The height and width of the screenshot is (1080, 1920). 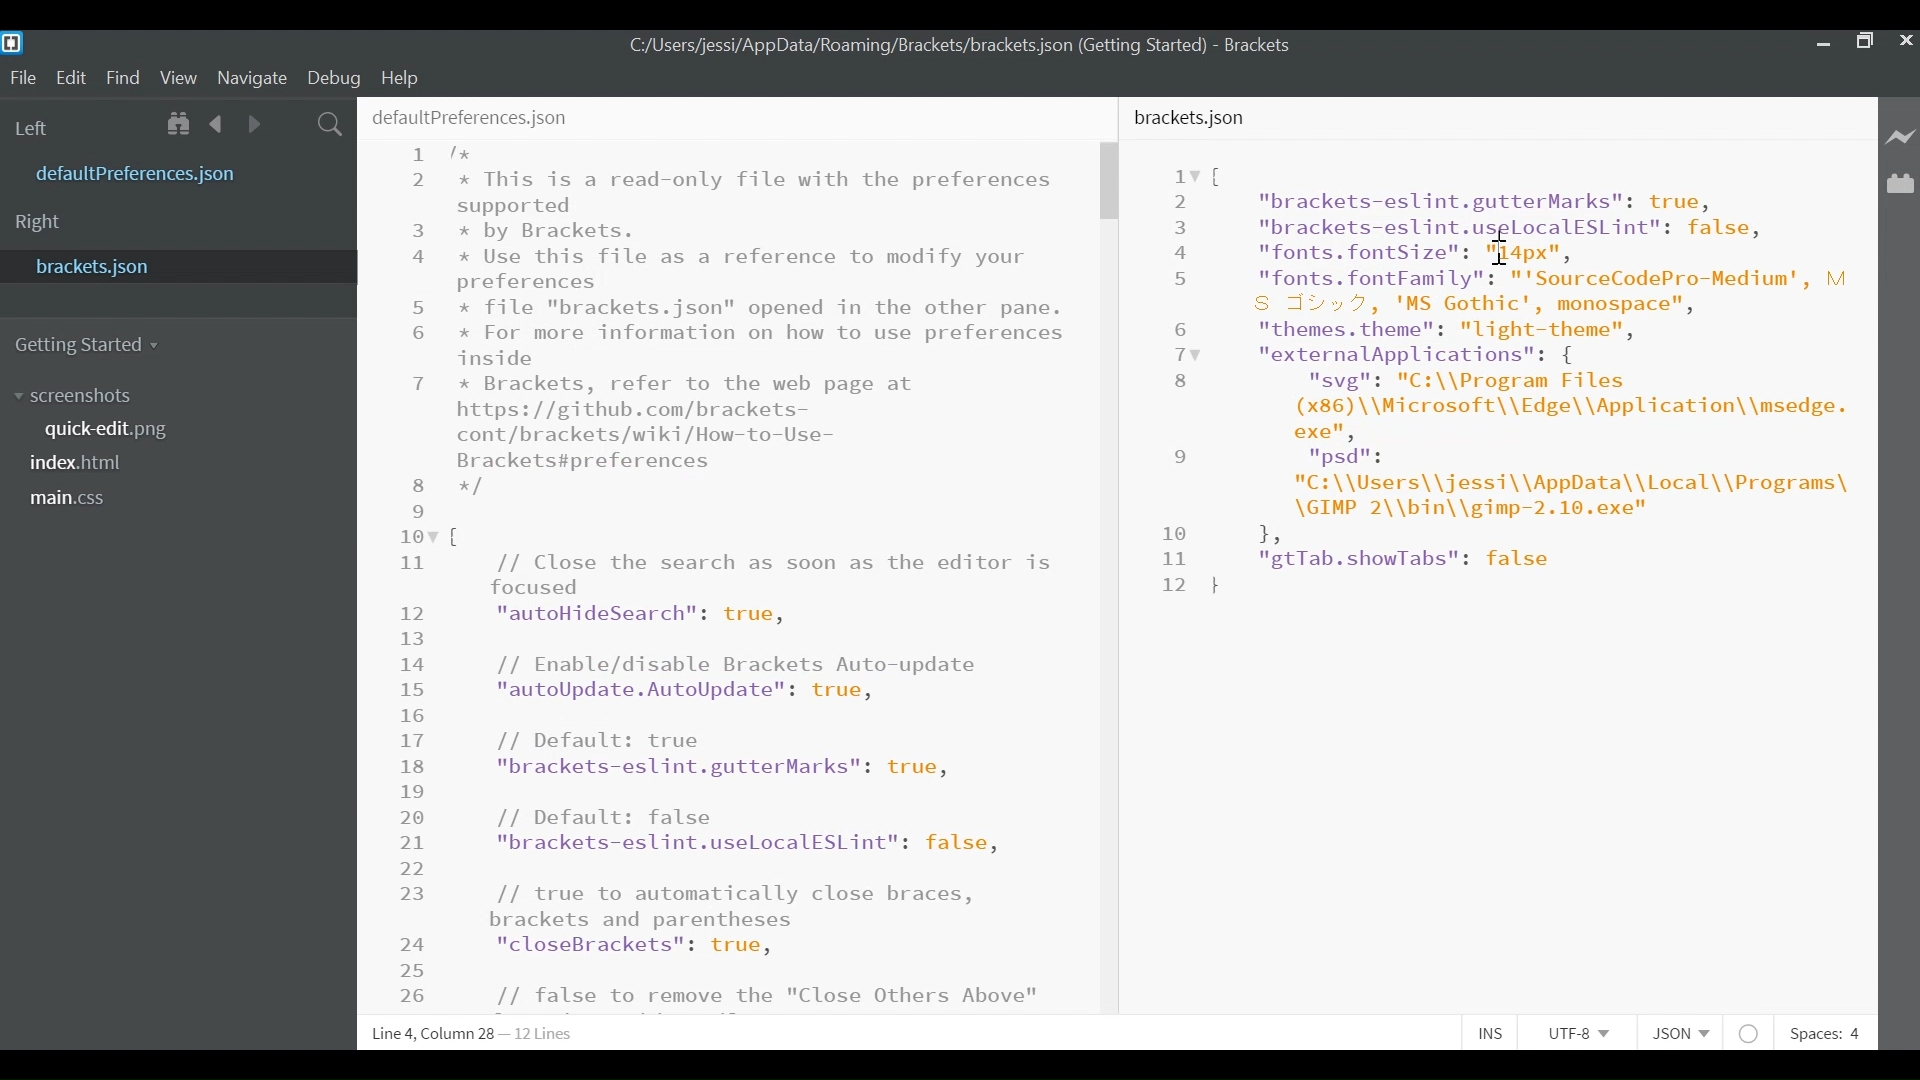 I want to click on File type, so click(x=1678, y=1034).